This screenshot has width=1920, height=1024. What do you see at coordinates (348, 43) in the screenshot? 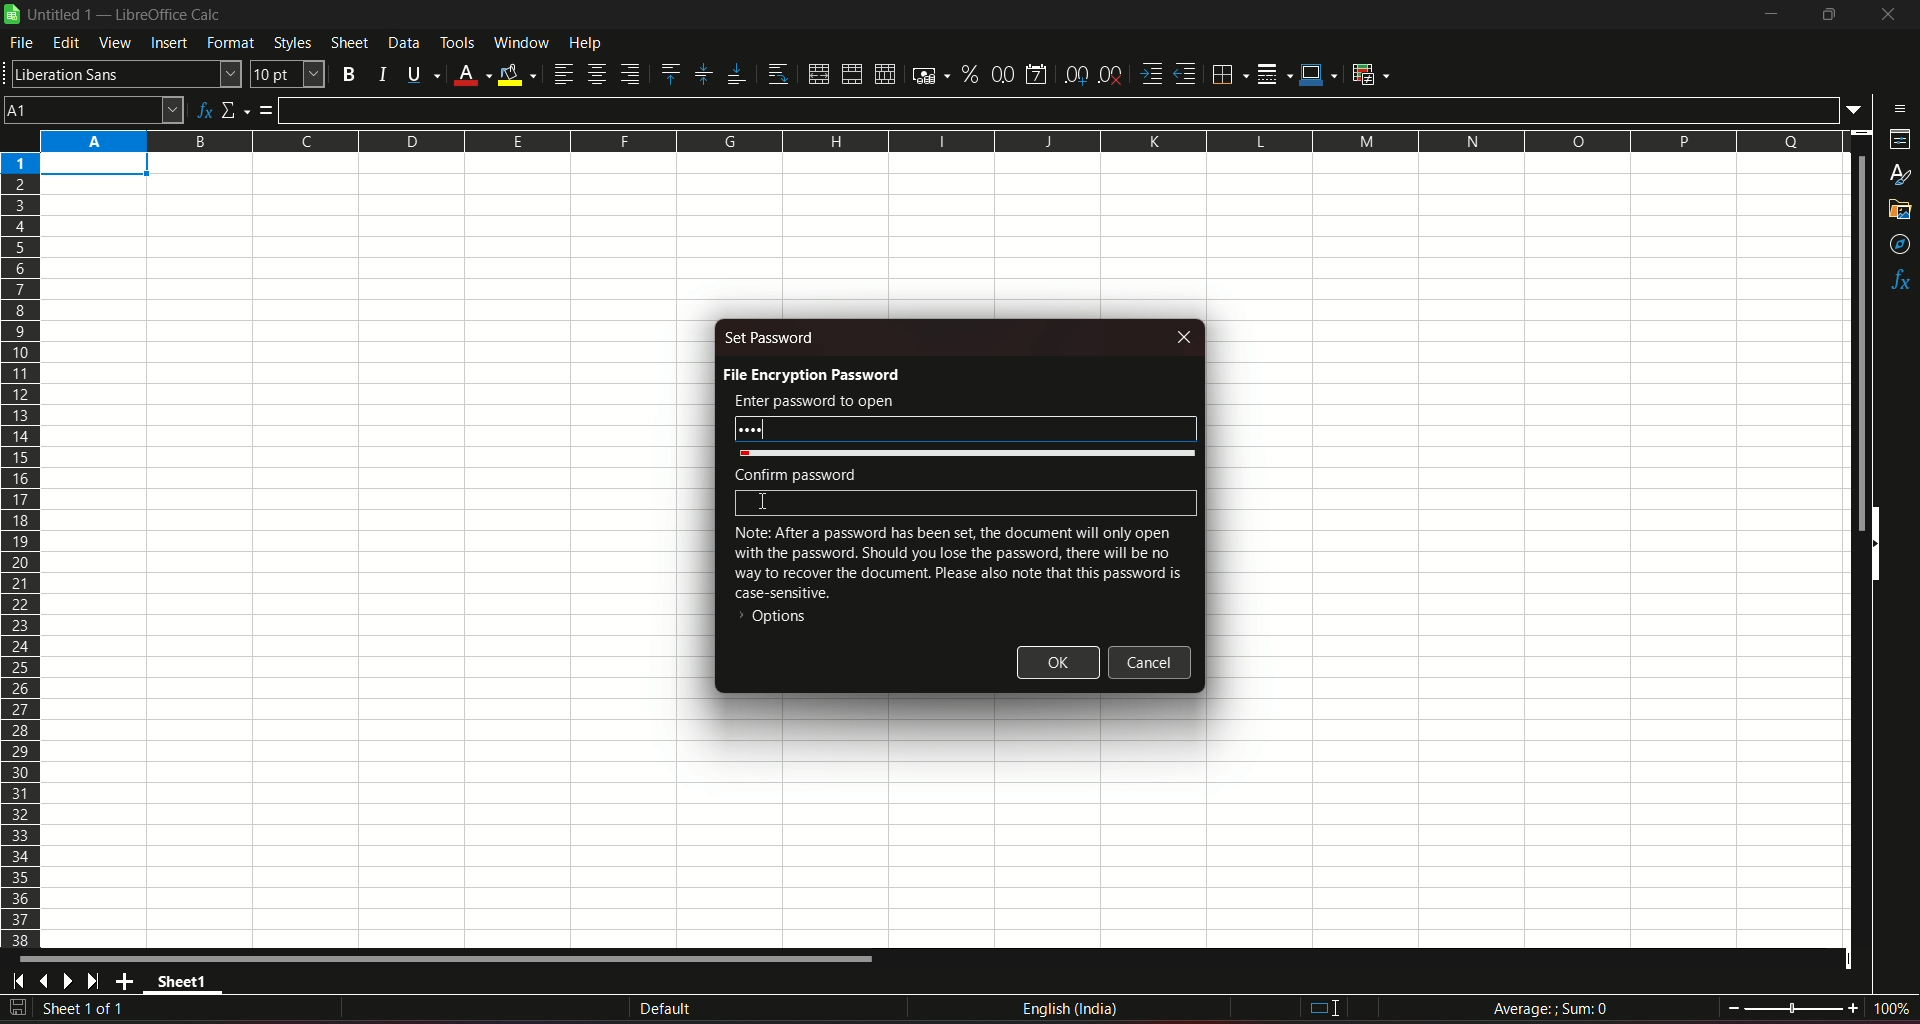
I see `Sheet` at bounding box center [348, 43].